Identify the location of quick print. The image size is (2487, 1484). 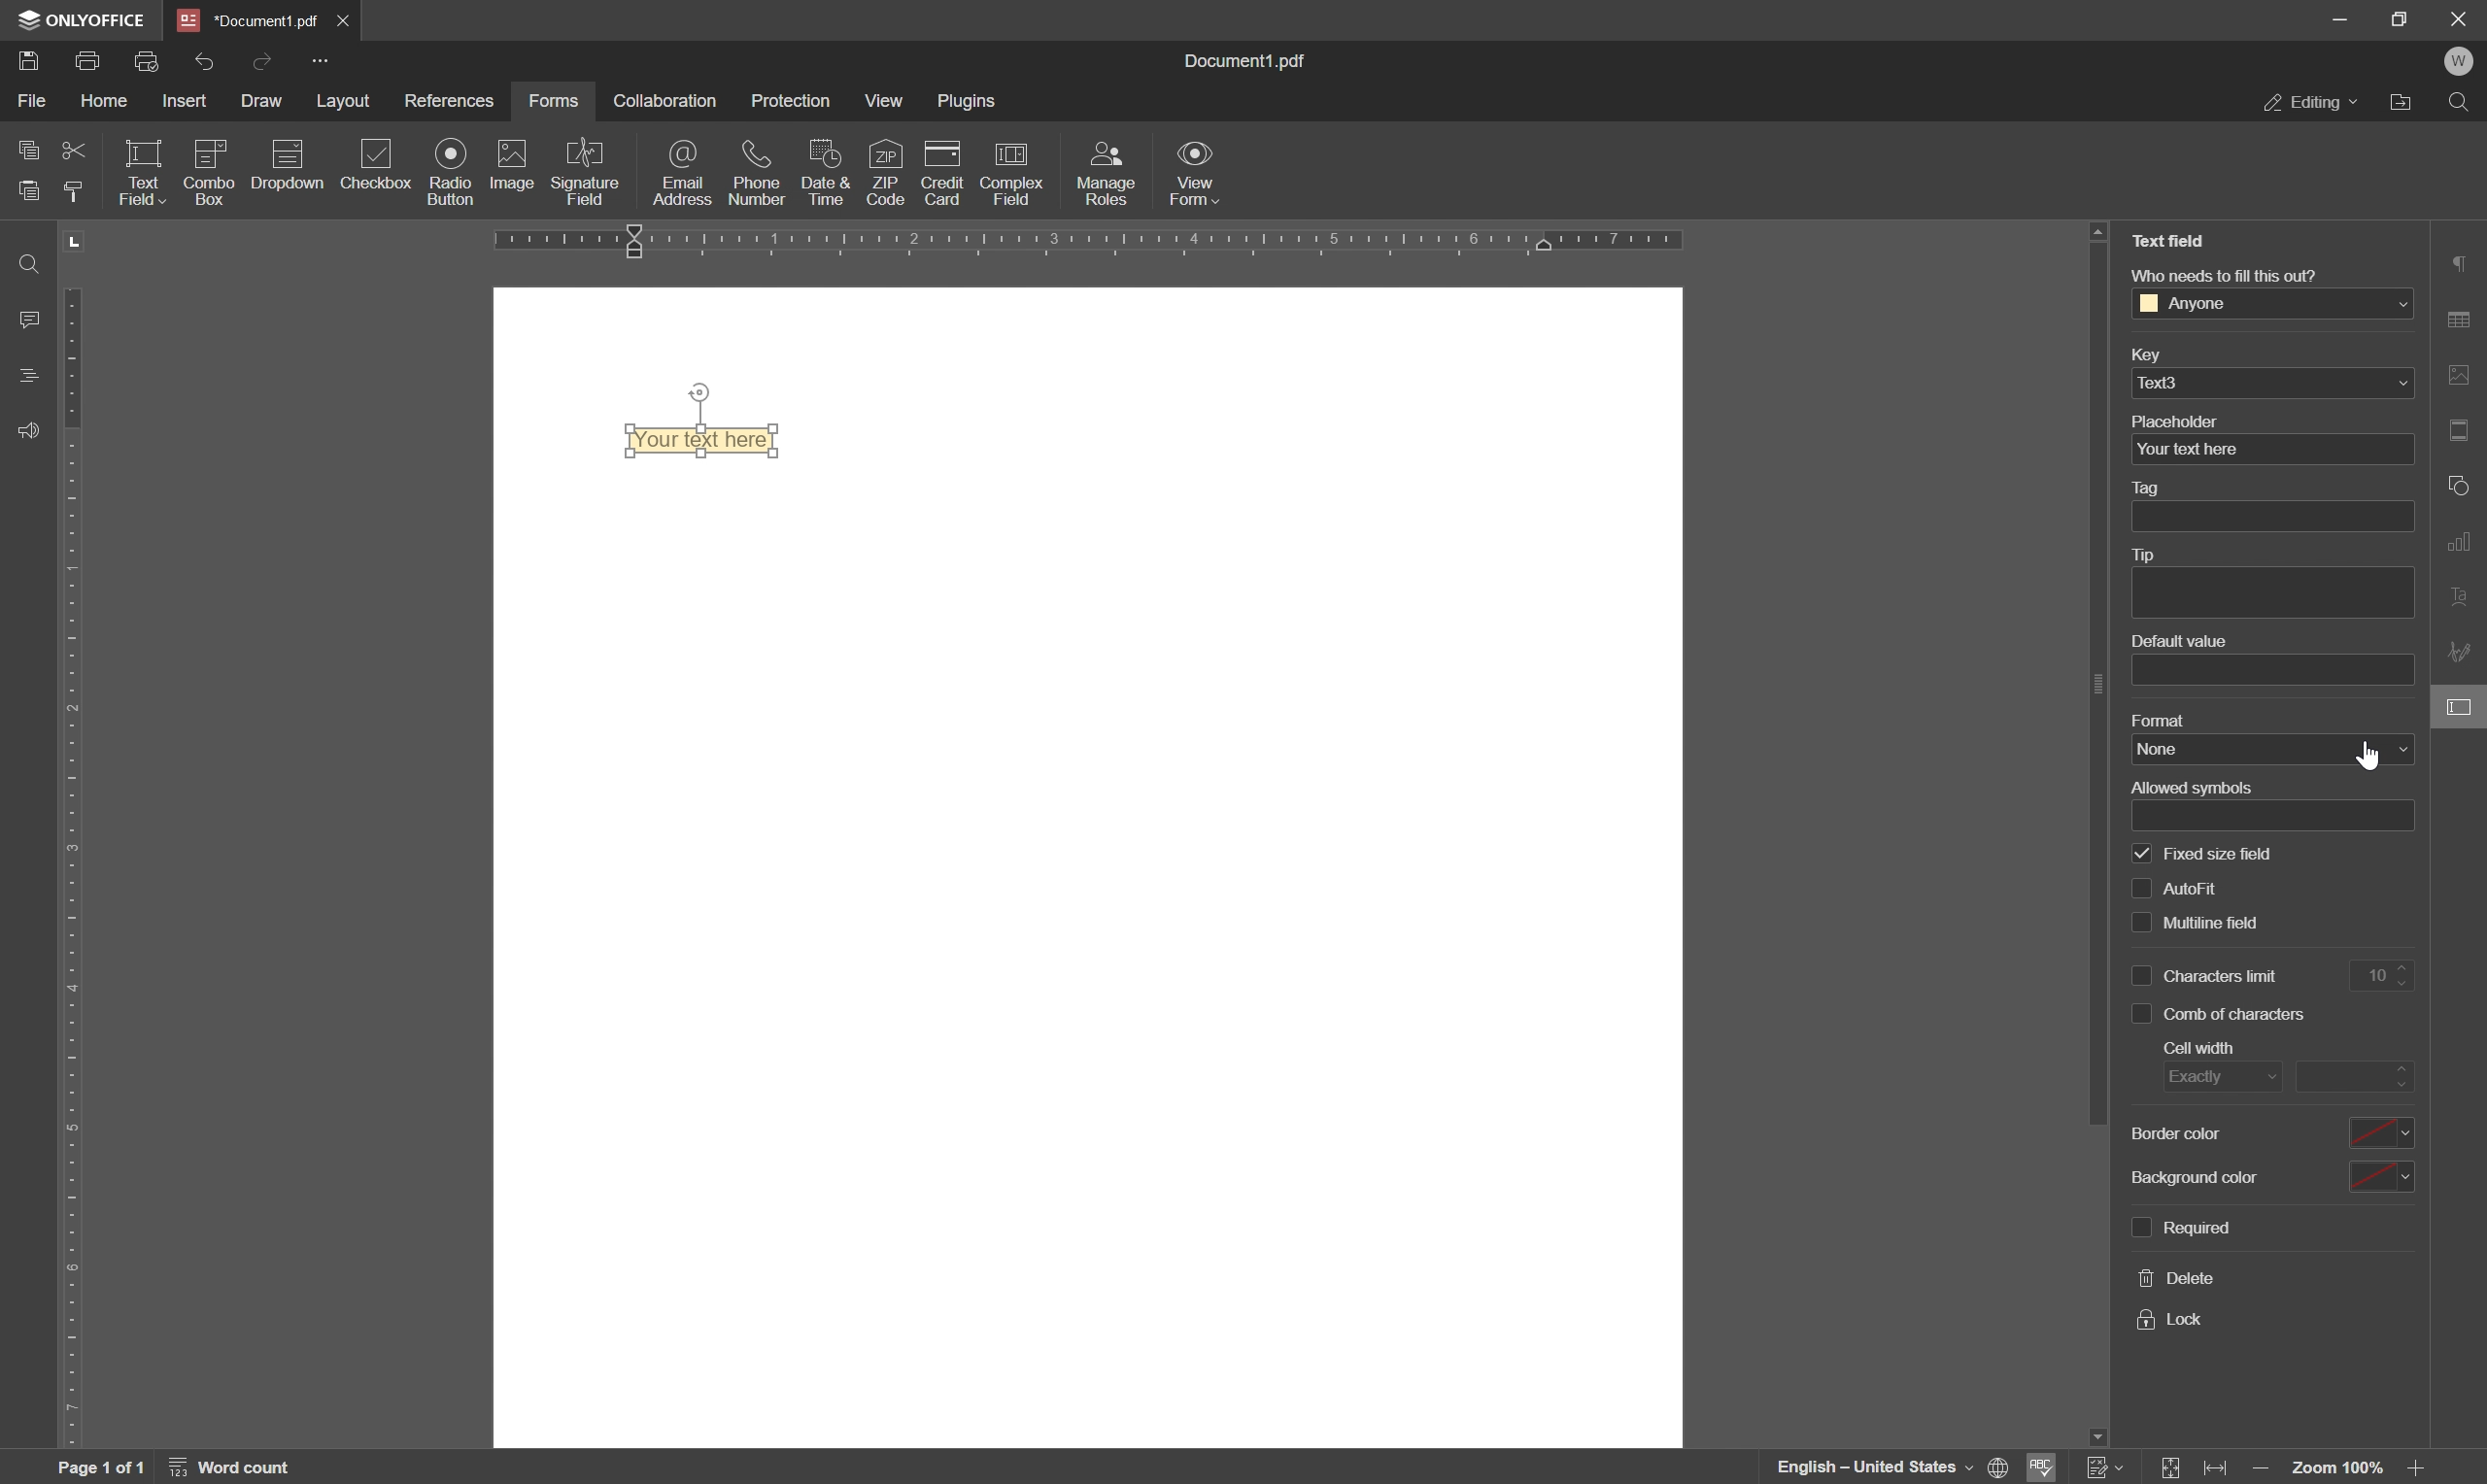
(155, 61).